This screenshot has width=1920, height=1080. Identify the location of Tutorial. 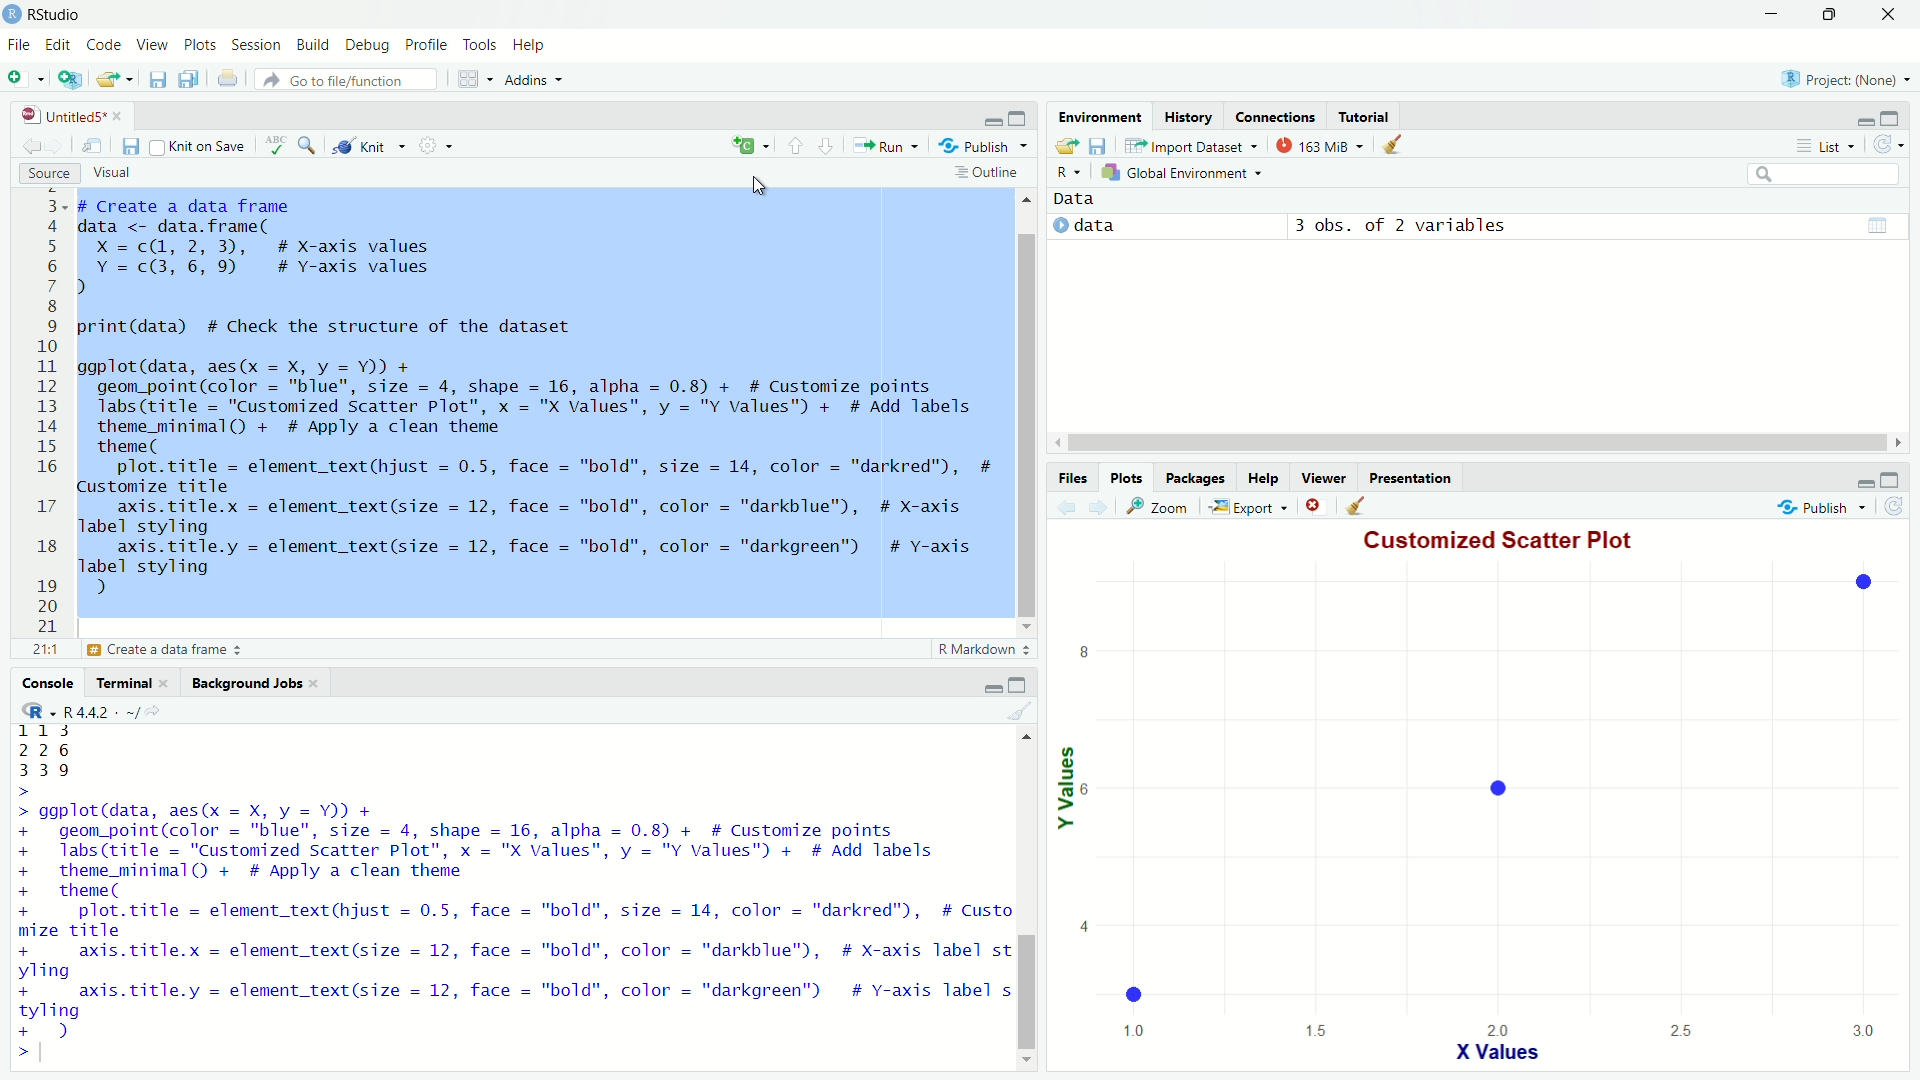
(1366, 119).